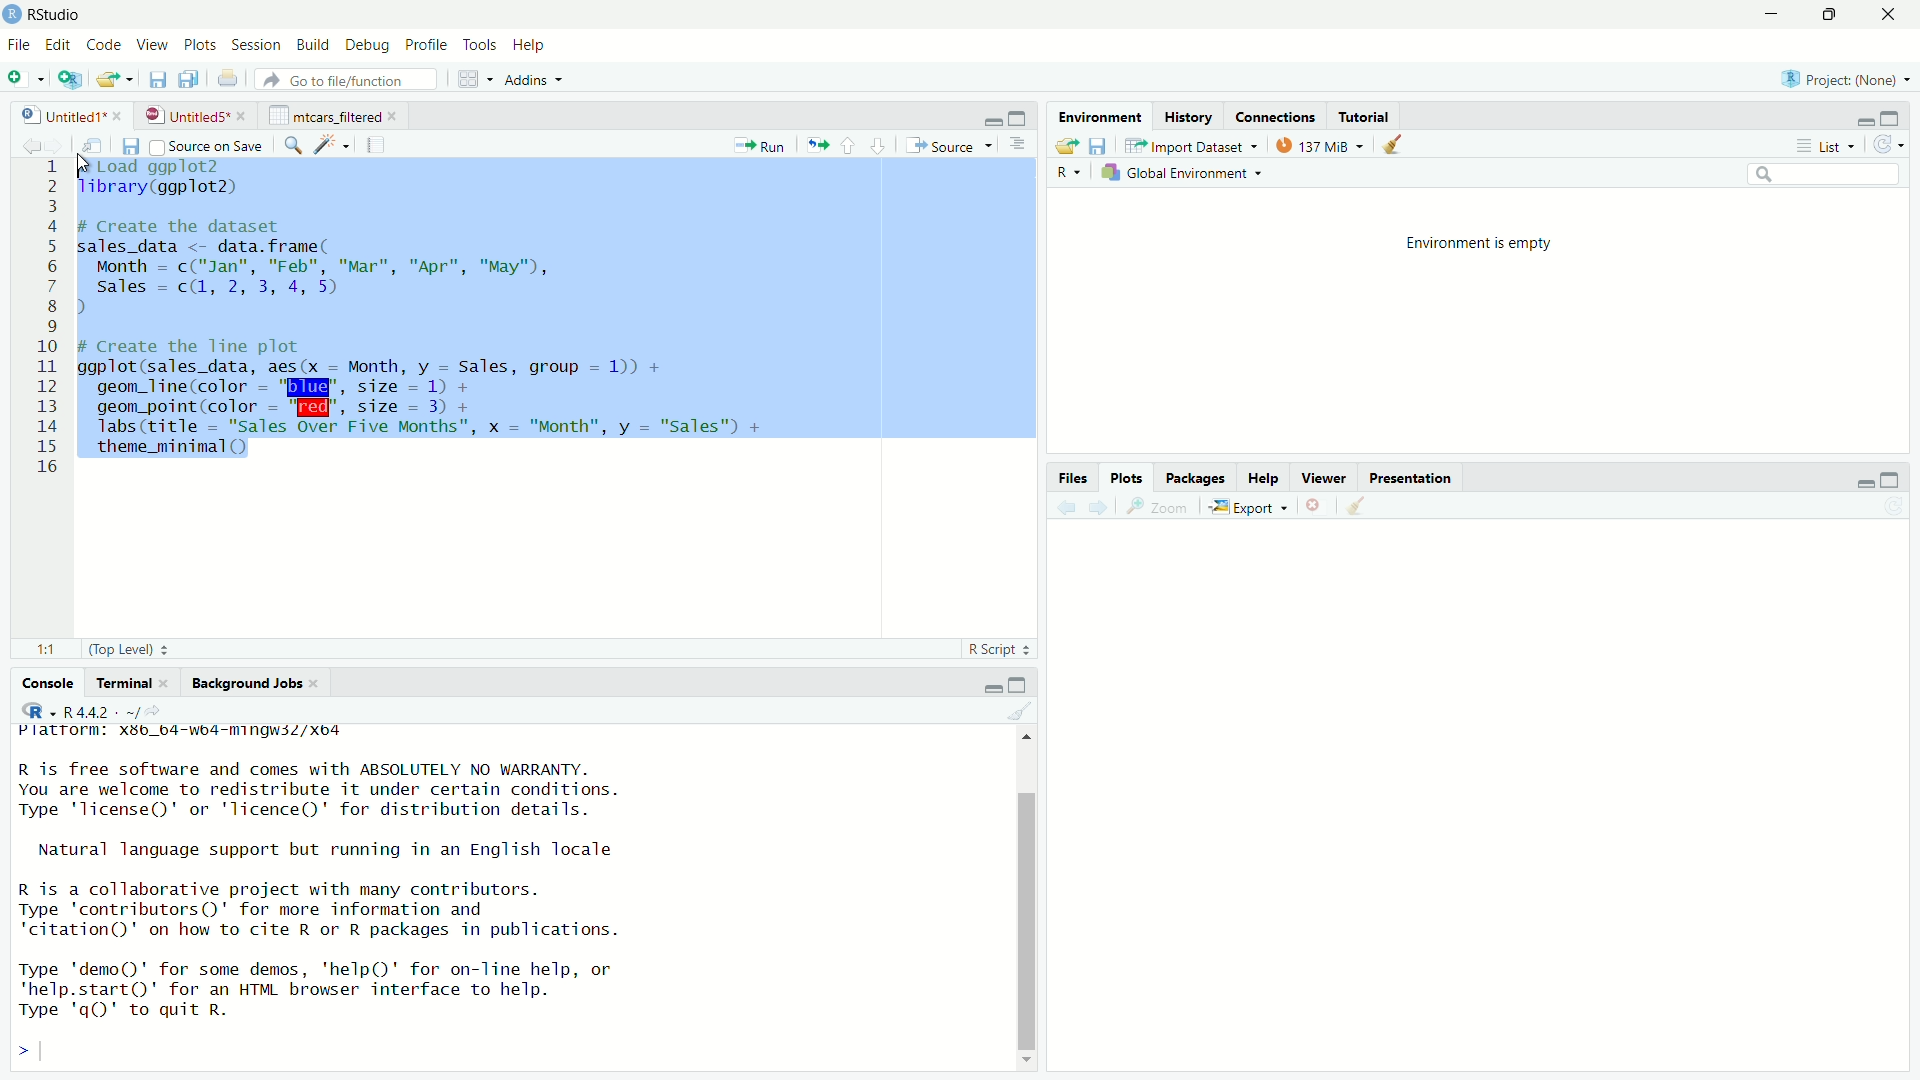 This screenshot has height=1080, width=1920. What do you see at coordinates (1892, 144) in the screenshot?
I see `refresh` at bounding box center [1892, 144].